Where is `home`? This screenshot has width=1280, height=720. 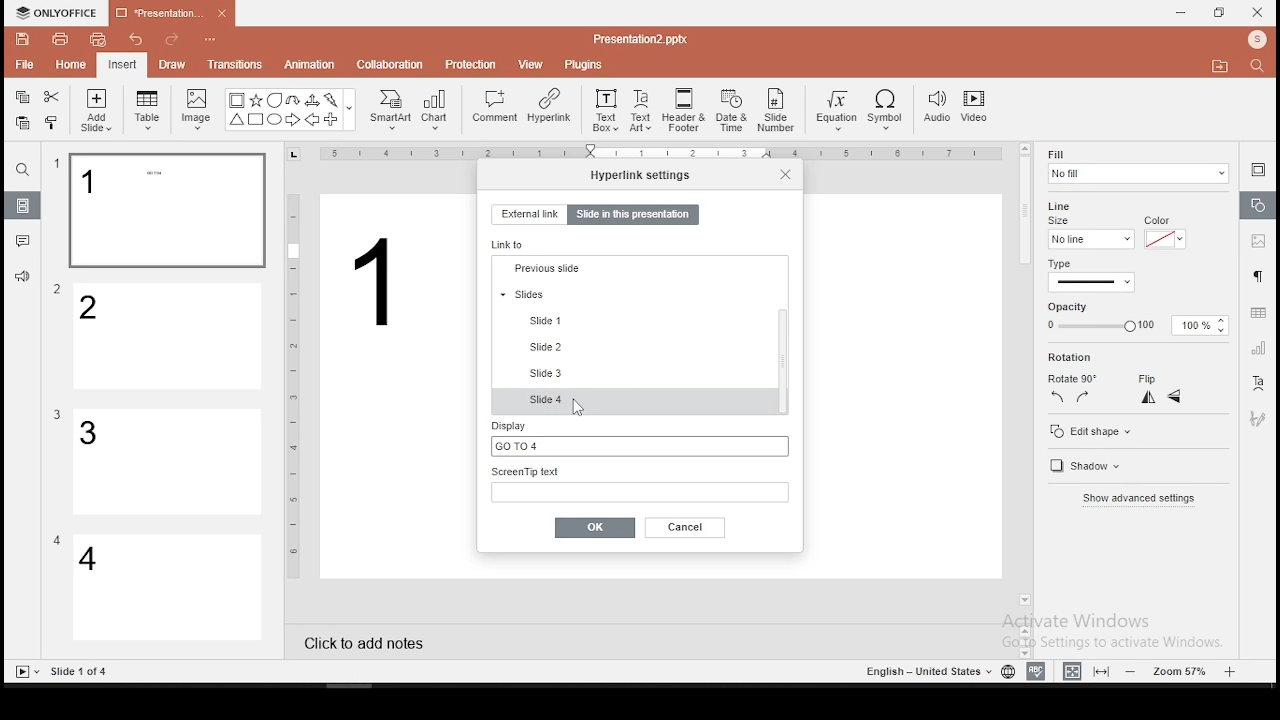 home is located at coordinates (69, 64).